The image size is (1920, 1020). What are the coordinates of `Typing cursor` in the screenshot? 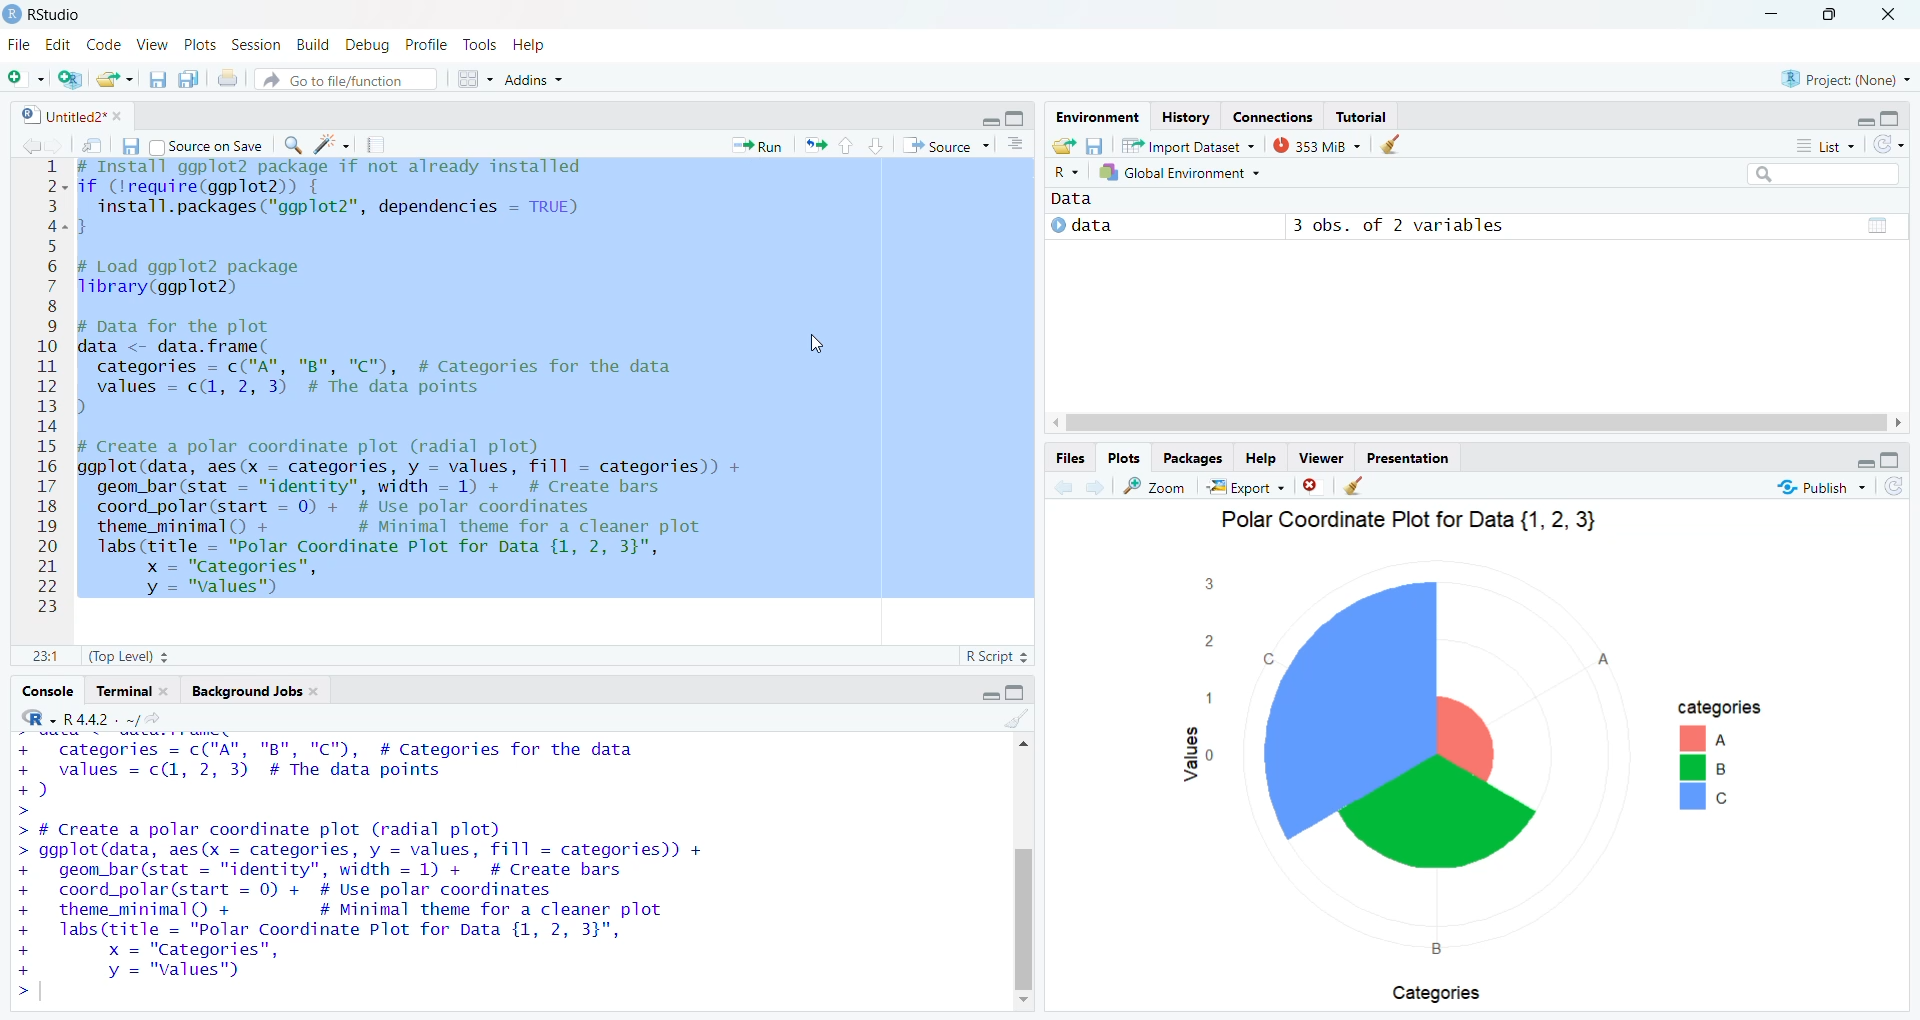 It's located at (94, 612).